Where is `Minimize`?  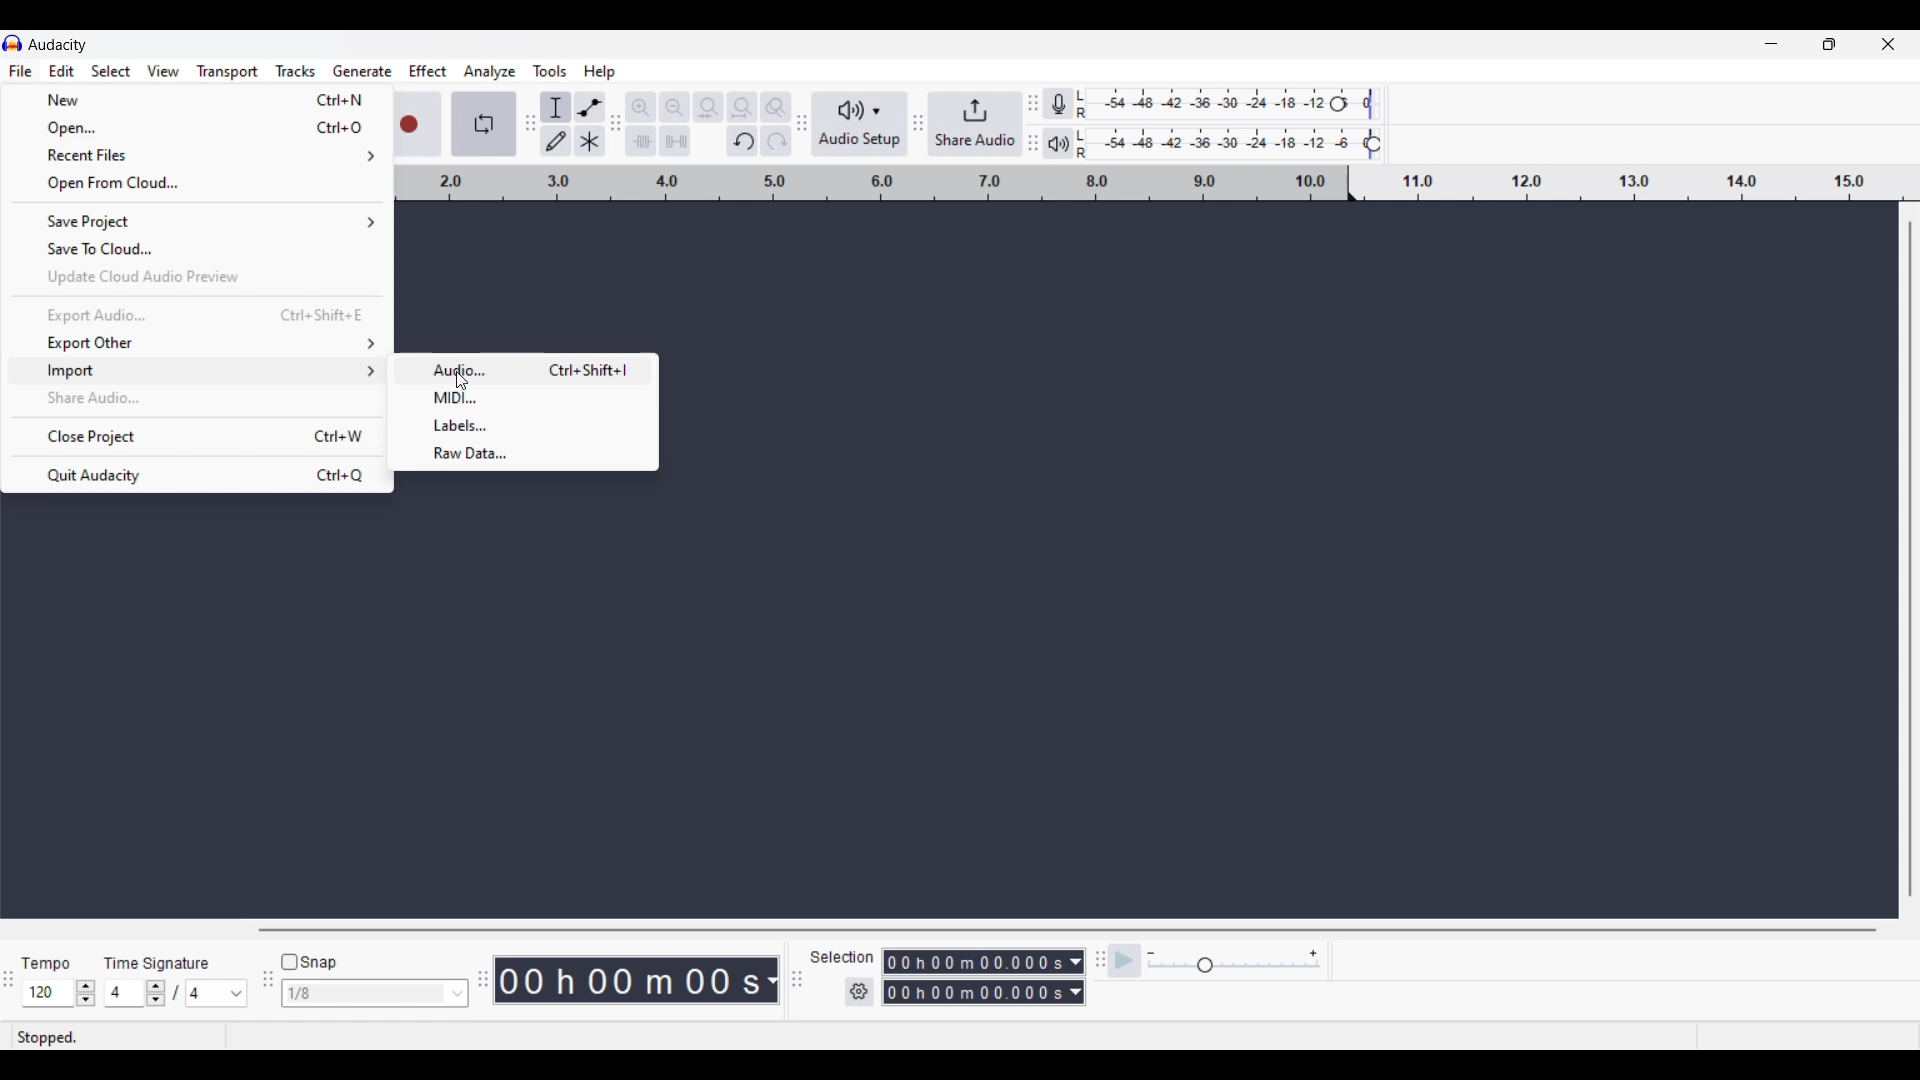
Minimize is located at coordinates (1771, 44).